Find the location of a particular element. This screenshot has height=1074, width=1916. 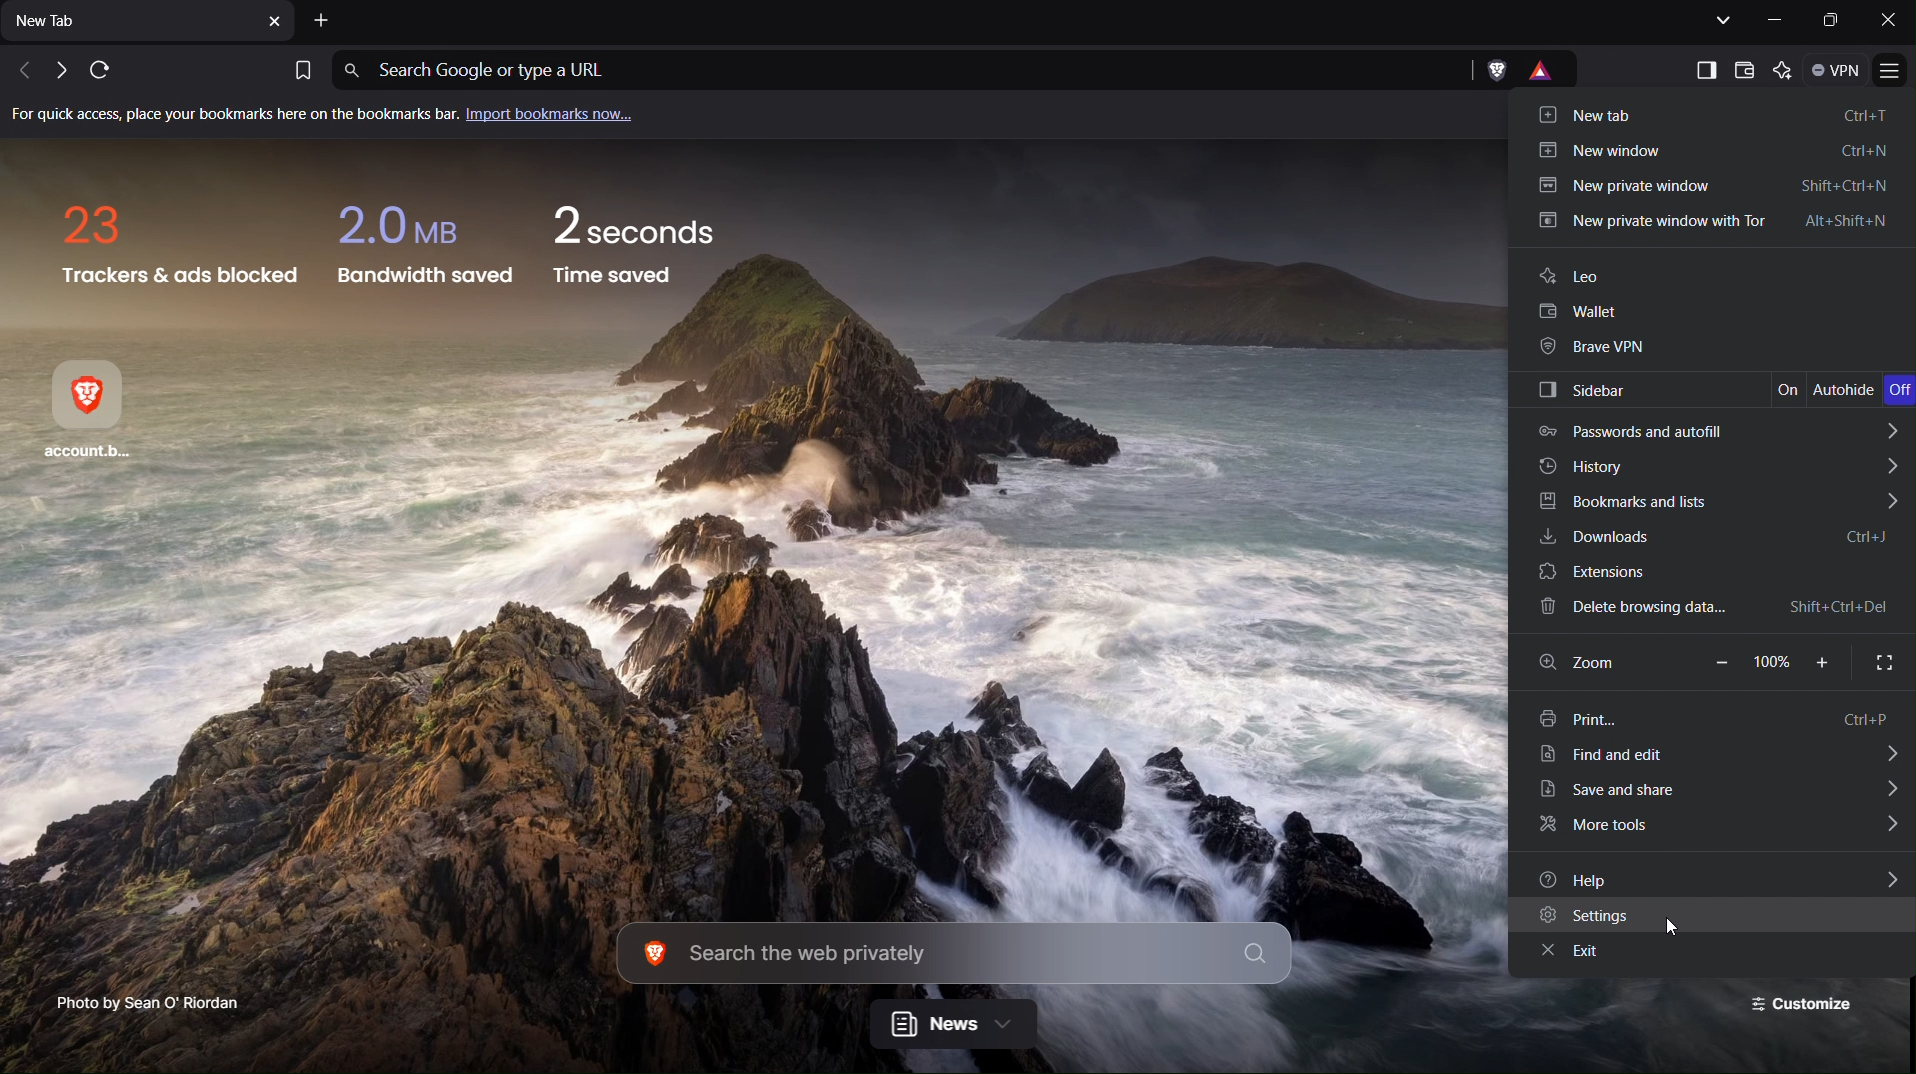

Settings is located at coordinates (1710, 918).